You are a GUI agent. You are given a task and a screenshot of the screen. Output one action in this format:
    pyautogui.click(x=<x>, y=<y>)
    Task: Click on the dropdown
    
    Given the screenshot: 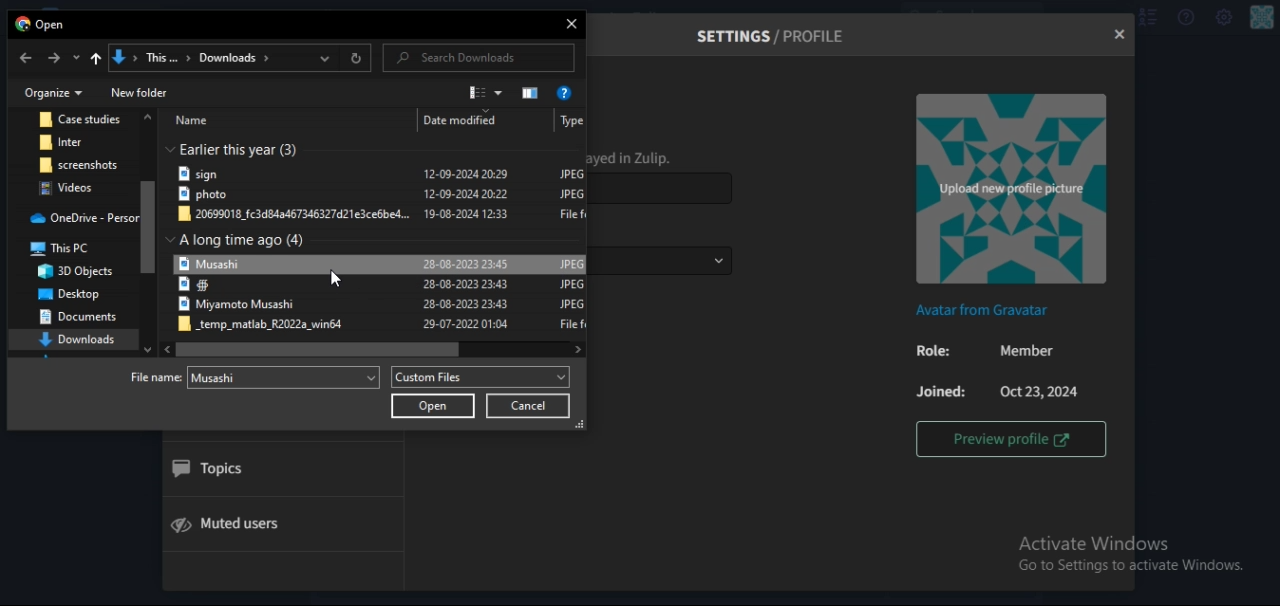 What is the action you would take?
    pyautogui.click(x=74, y=60)
    